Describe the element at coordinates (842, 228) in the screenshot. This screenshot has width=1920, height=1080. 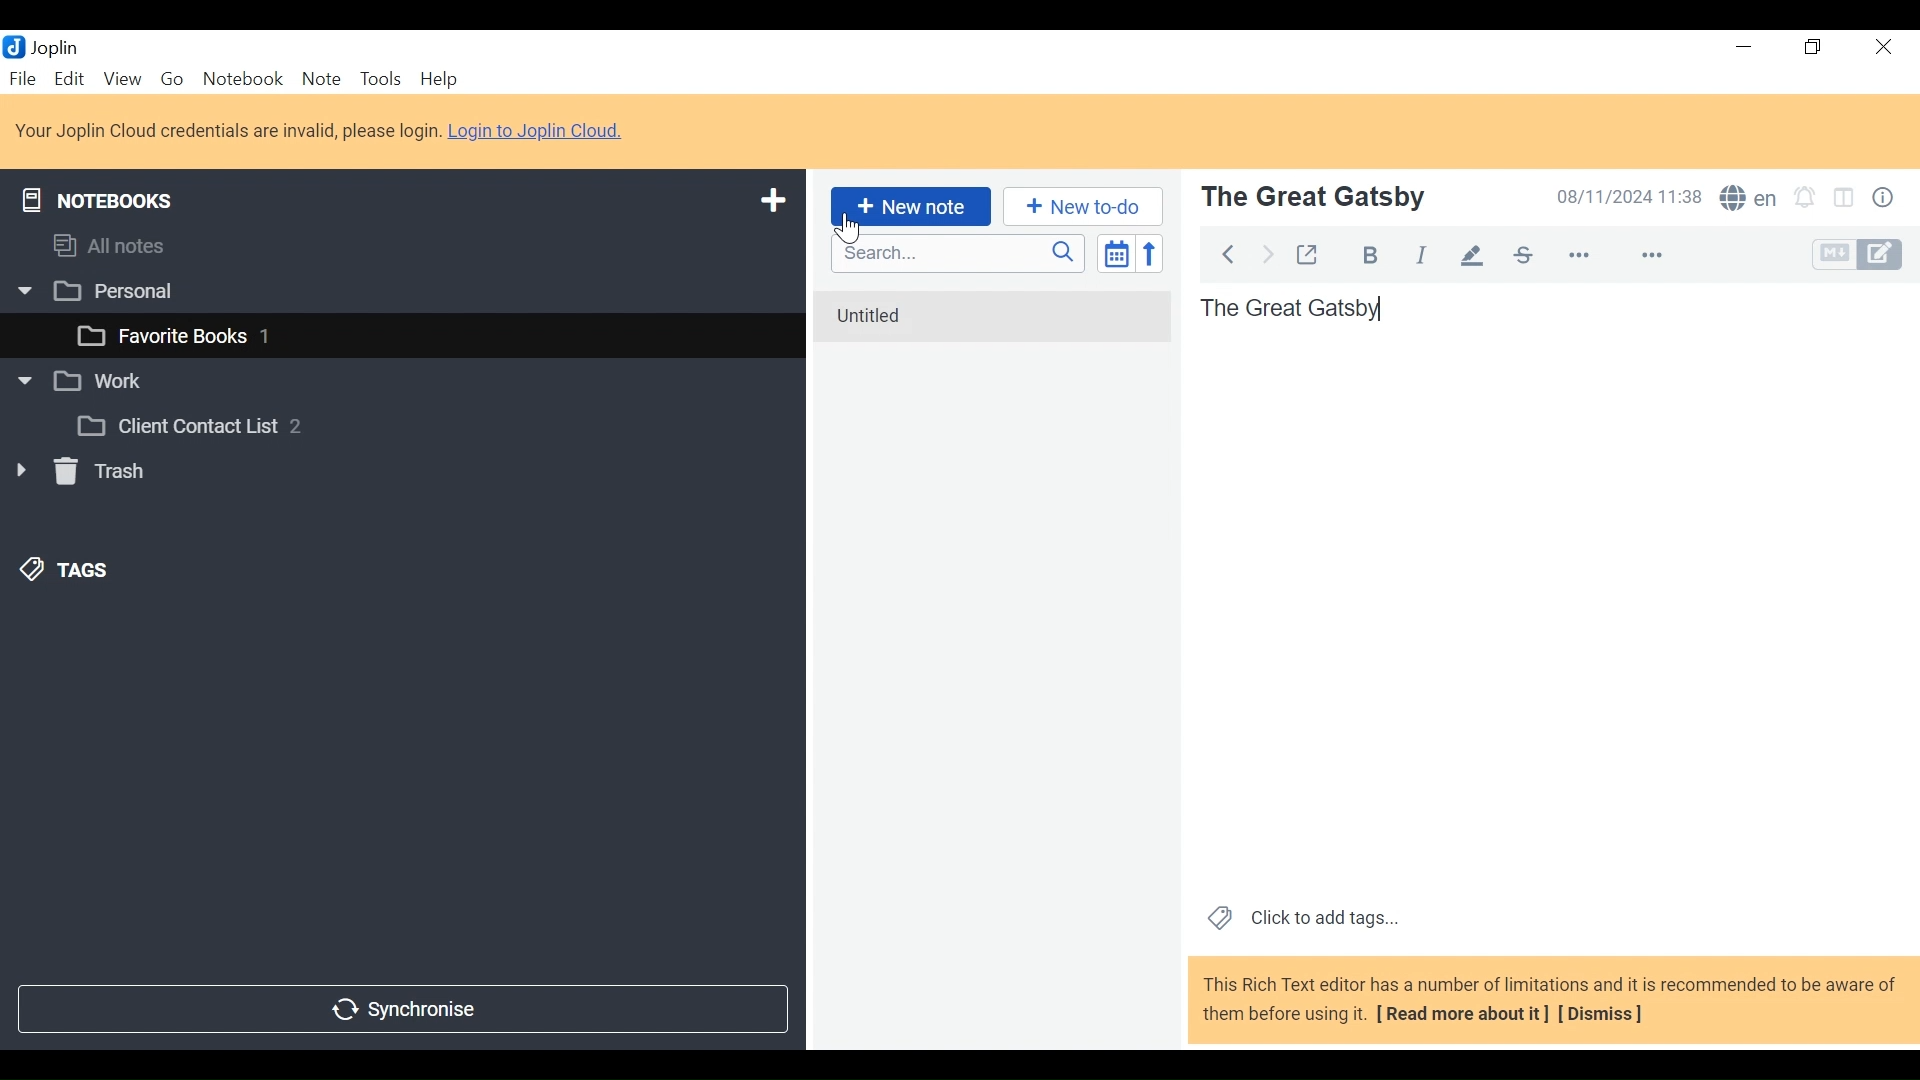
I see `Cursor` at that location.